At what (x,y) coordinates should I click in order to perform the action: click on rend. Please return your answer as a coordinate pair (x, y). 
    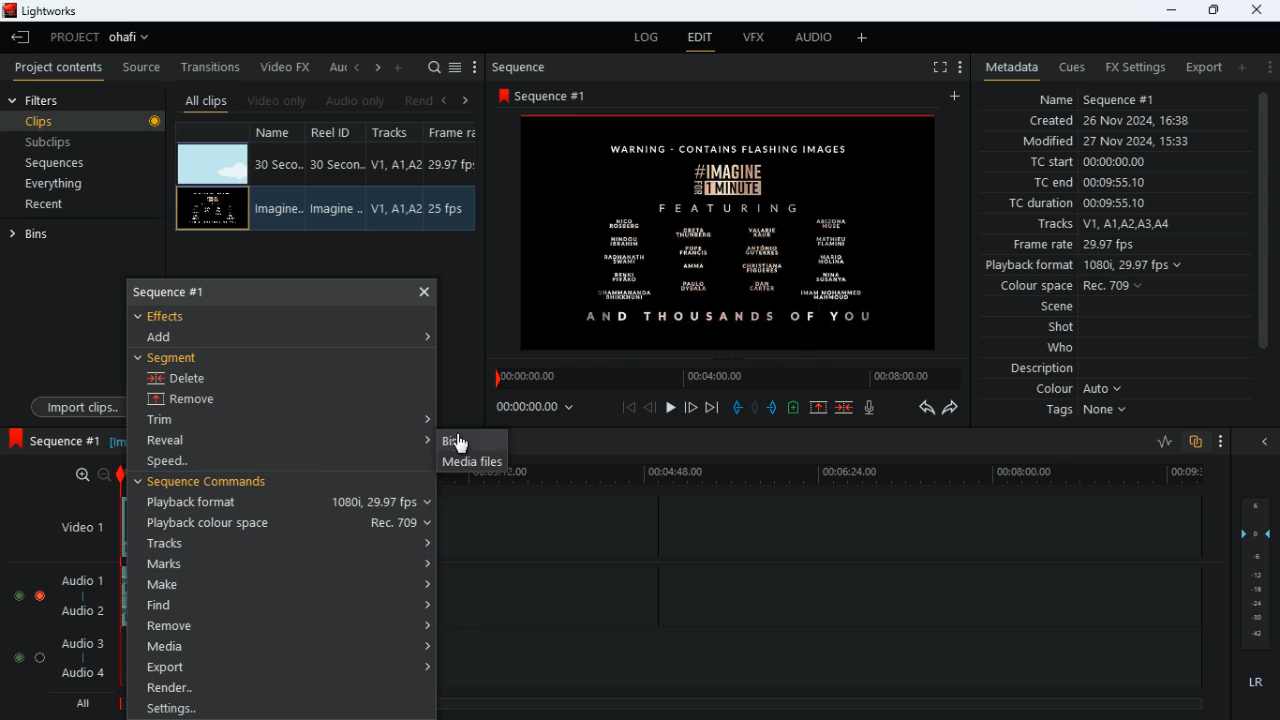
    Looking at the image, I should click on (420, 100).